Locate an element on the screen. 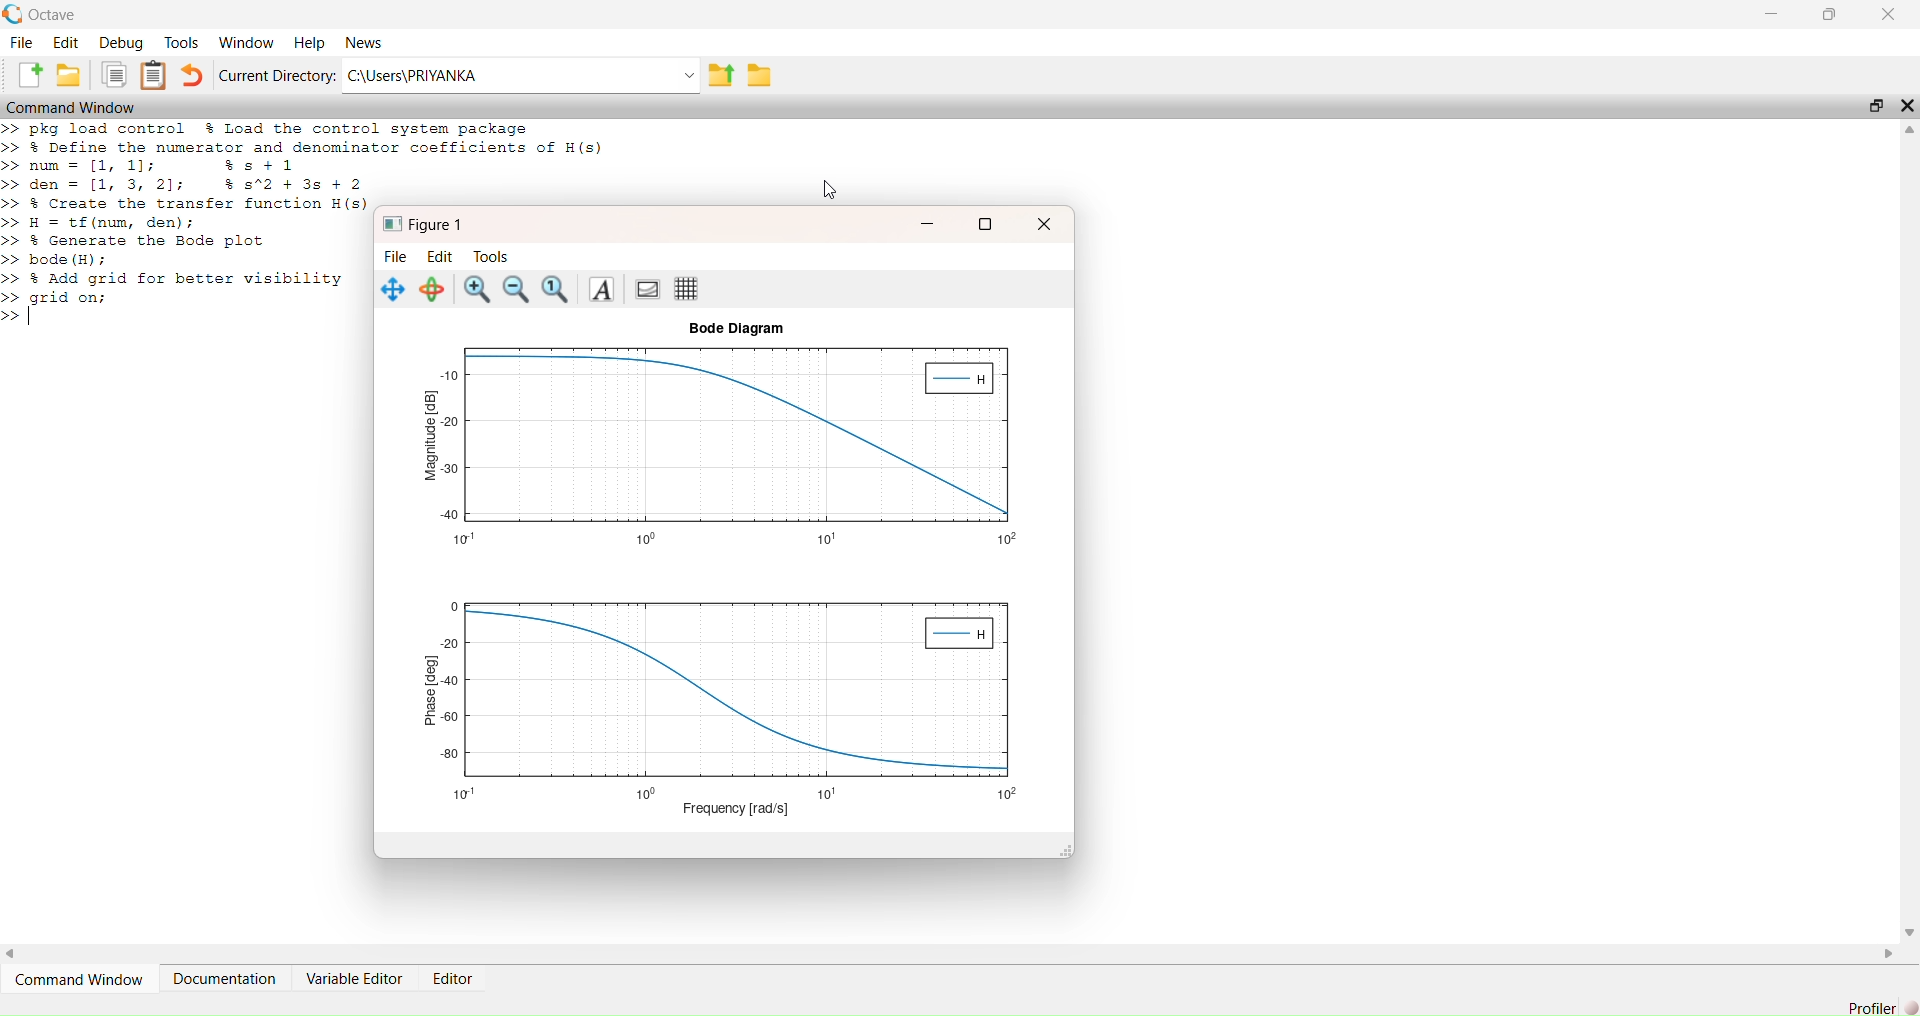  Octave is located at coordinates (55, 16).